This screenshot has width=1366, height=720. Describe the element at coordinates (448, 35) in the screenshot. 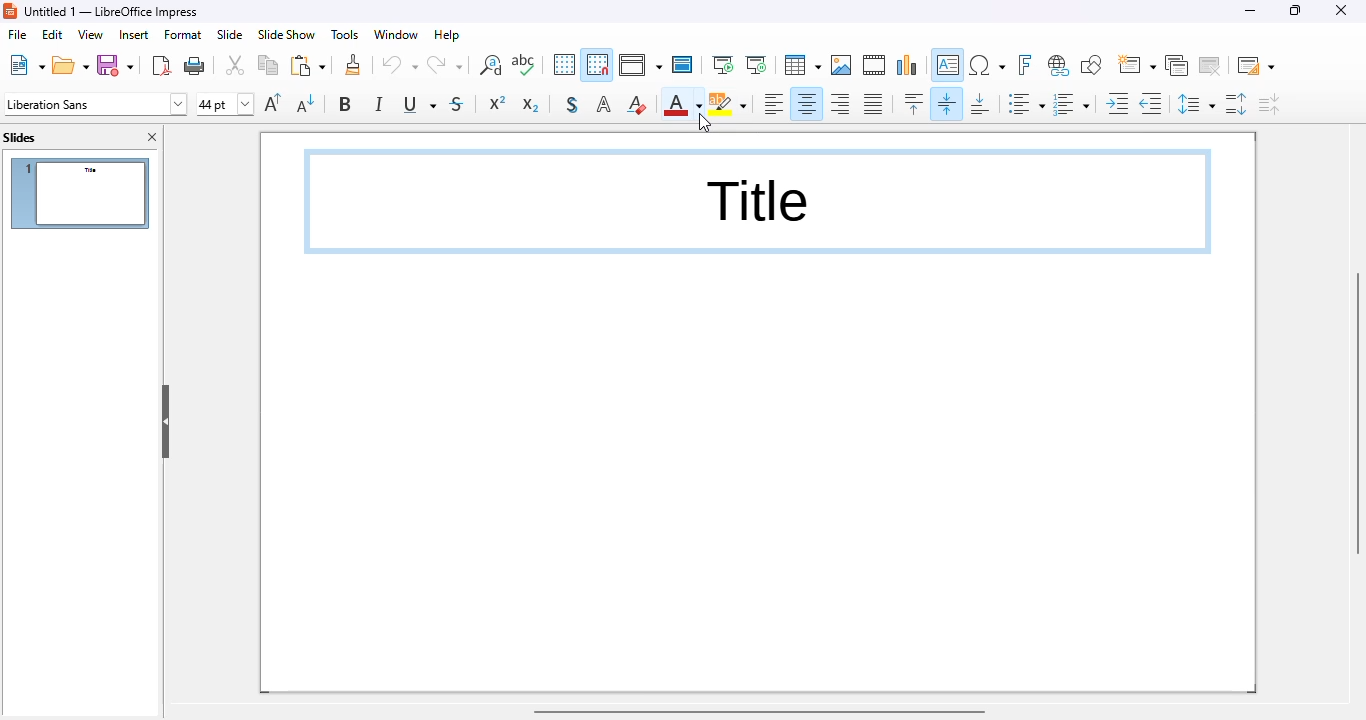

I see `help` at that location.